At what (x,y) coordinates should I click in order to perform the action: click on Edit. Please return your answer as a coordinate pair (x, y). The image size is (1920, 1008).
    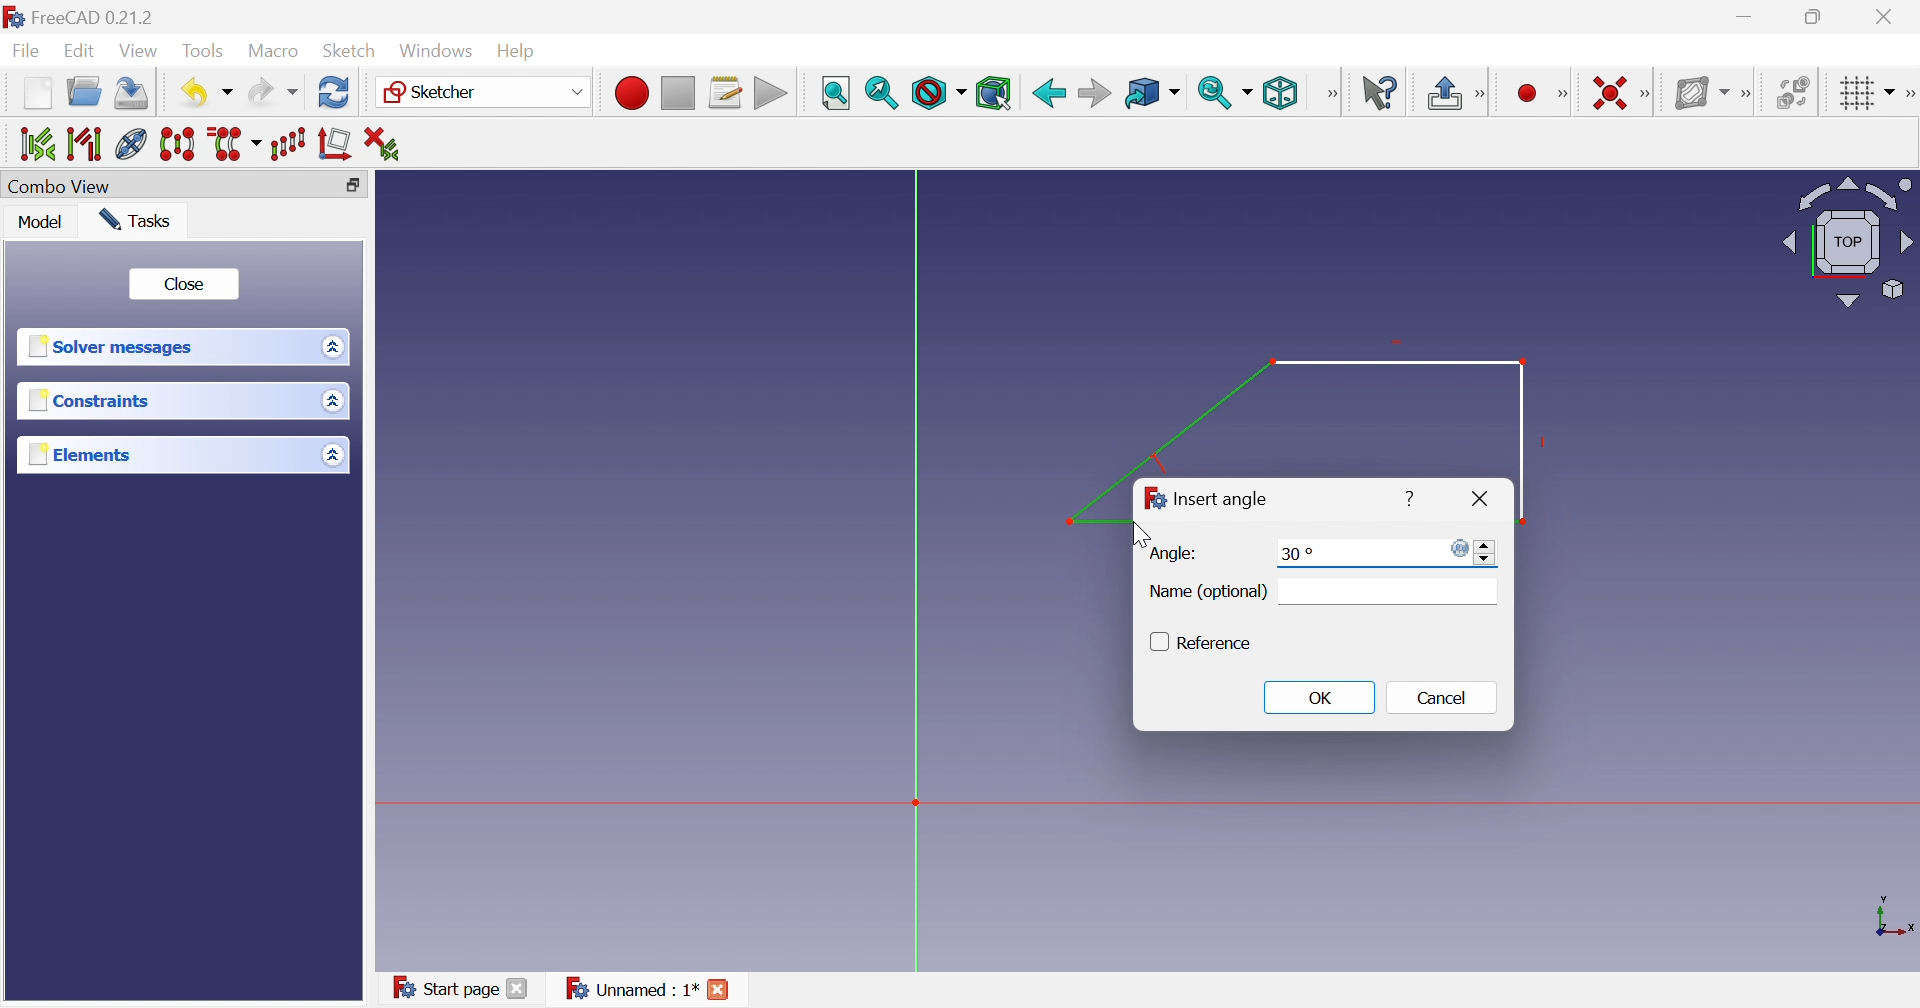
    Looking at the image, I should click on (81, 52).